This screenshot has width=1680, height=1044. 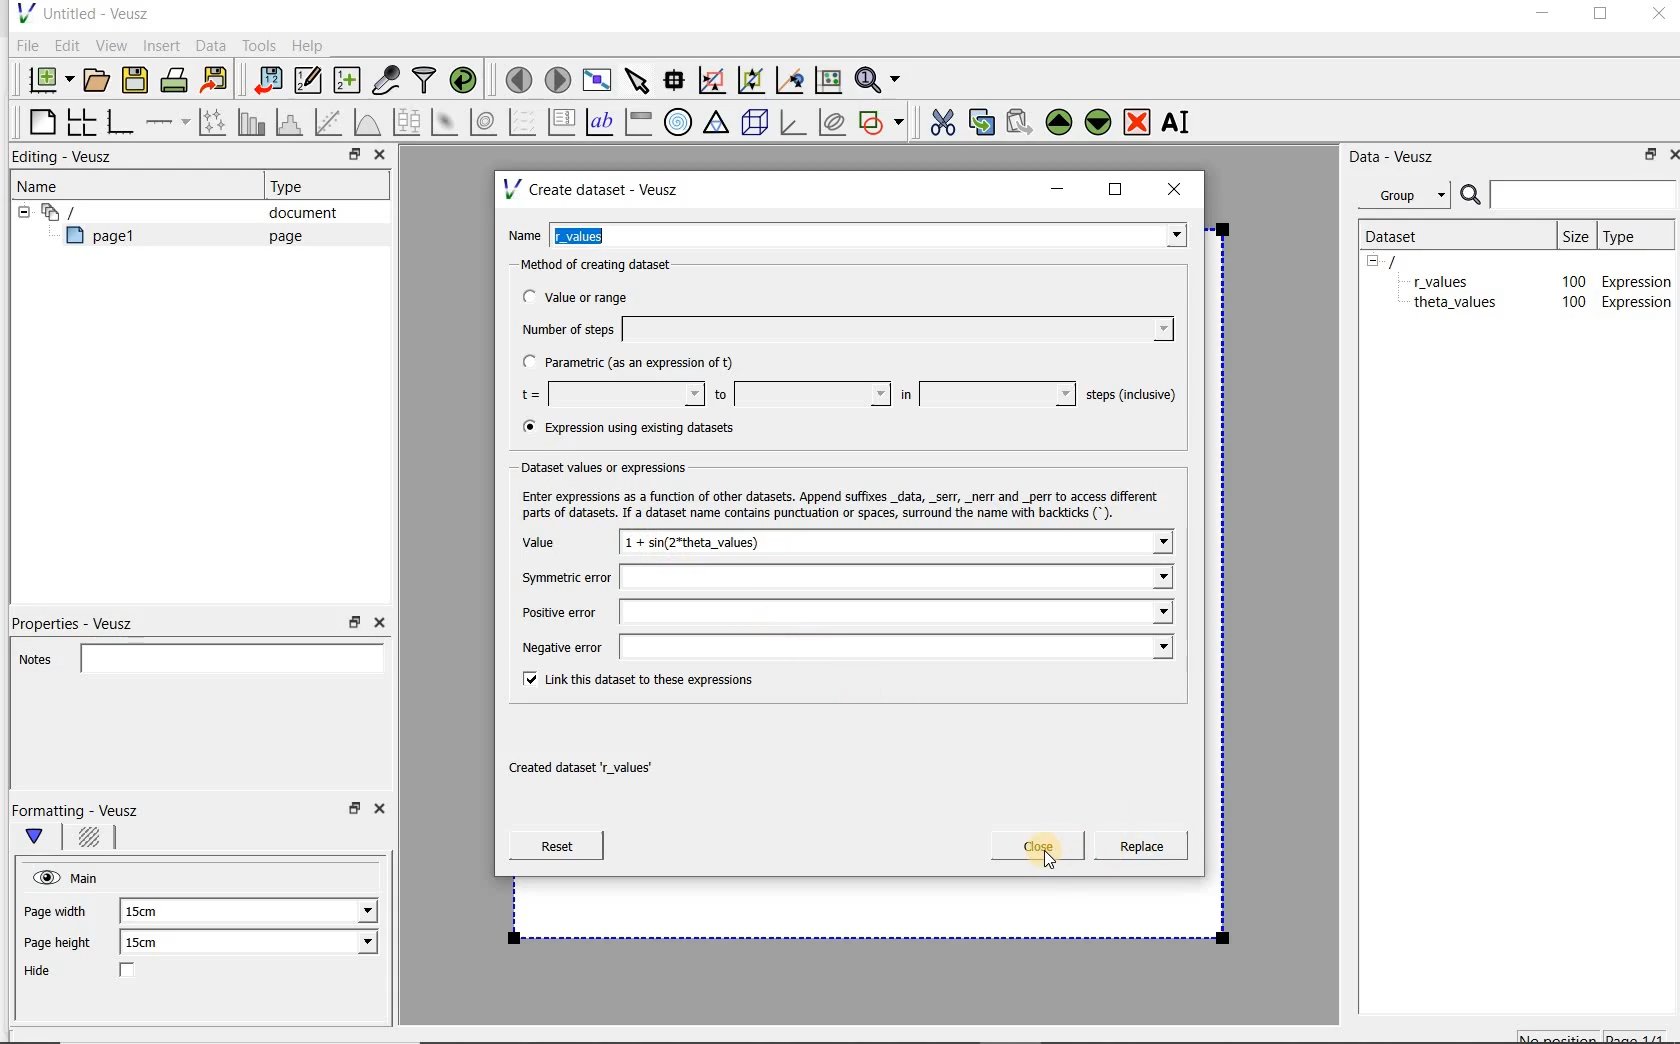 I want to click on Type, so click(x=295, y=186).